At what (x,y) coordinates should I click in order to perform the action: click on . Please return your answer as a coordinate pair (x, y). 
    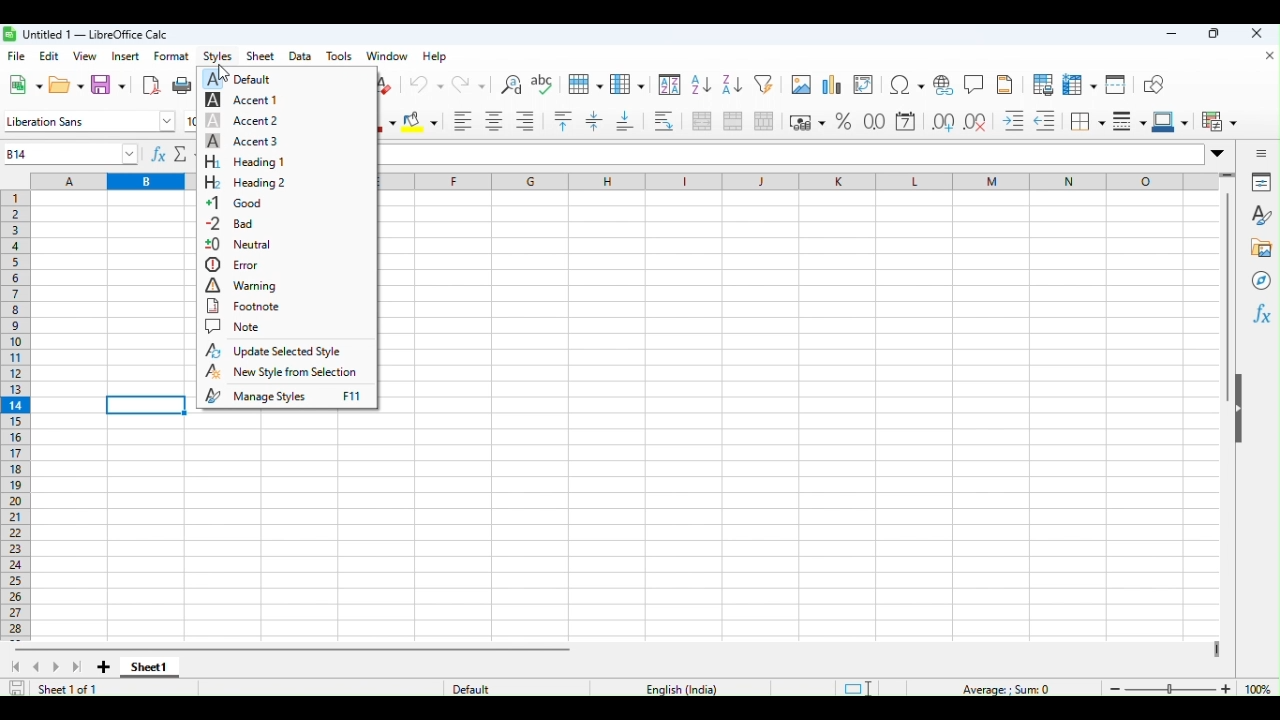
    Looking at the image, I should click on (1042, 85).